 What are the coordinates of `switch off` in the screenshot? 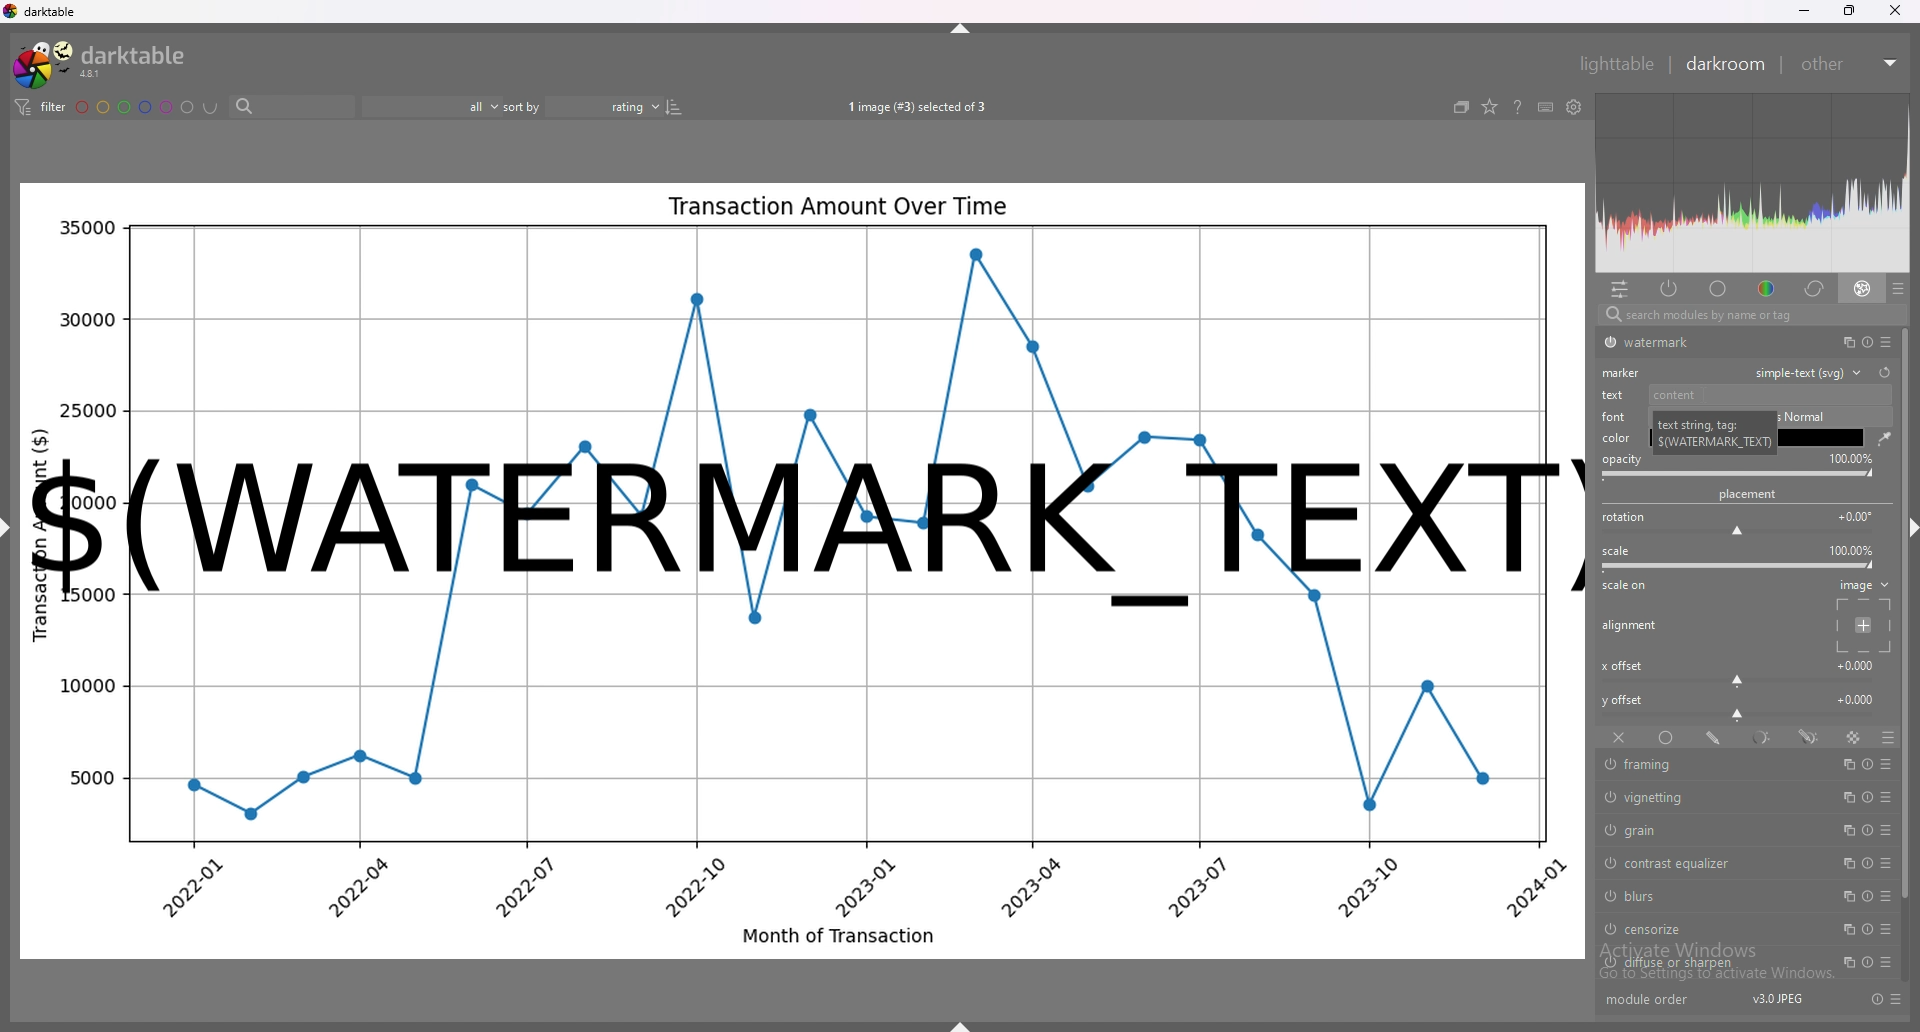 It's located at (1609, 766).